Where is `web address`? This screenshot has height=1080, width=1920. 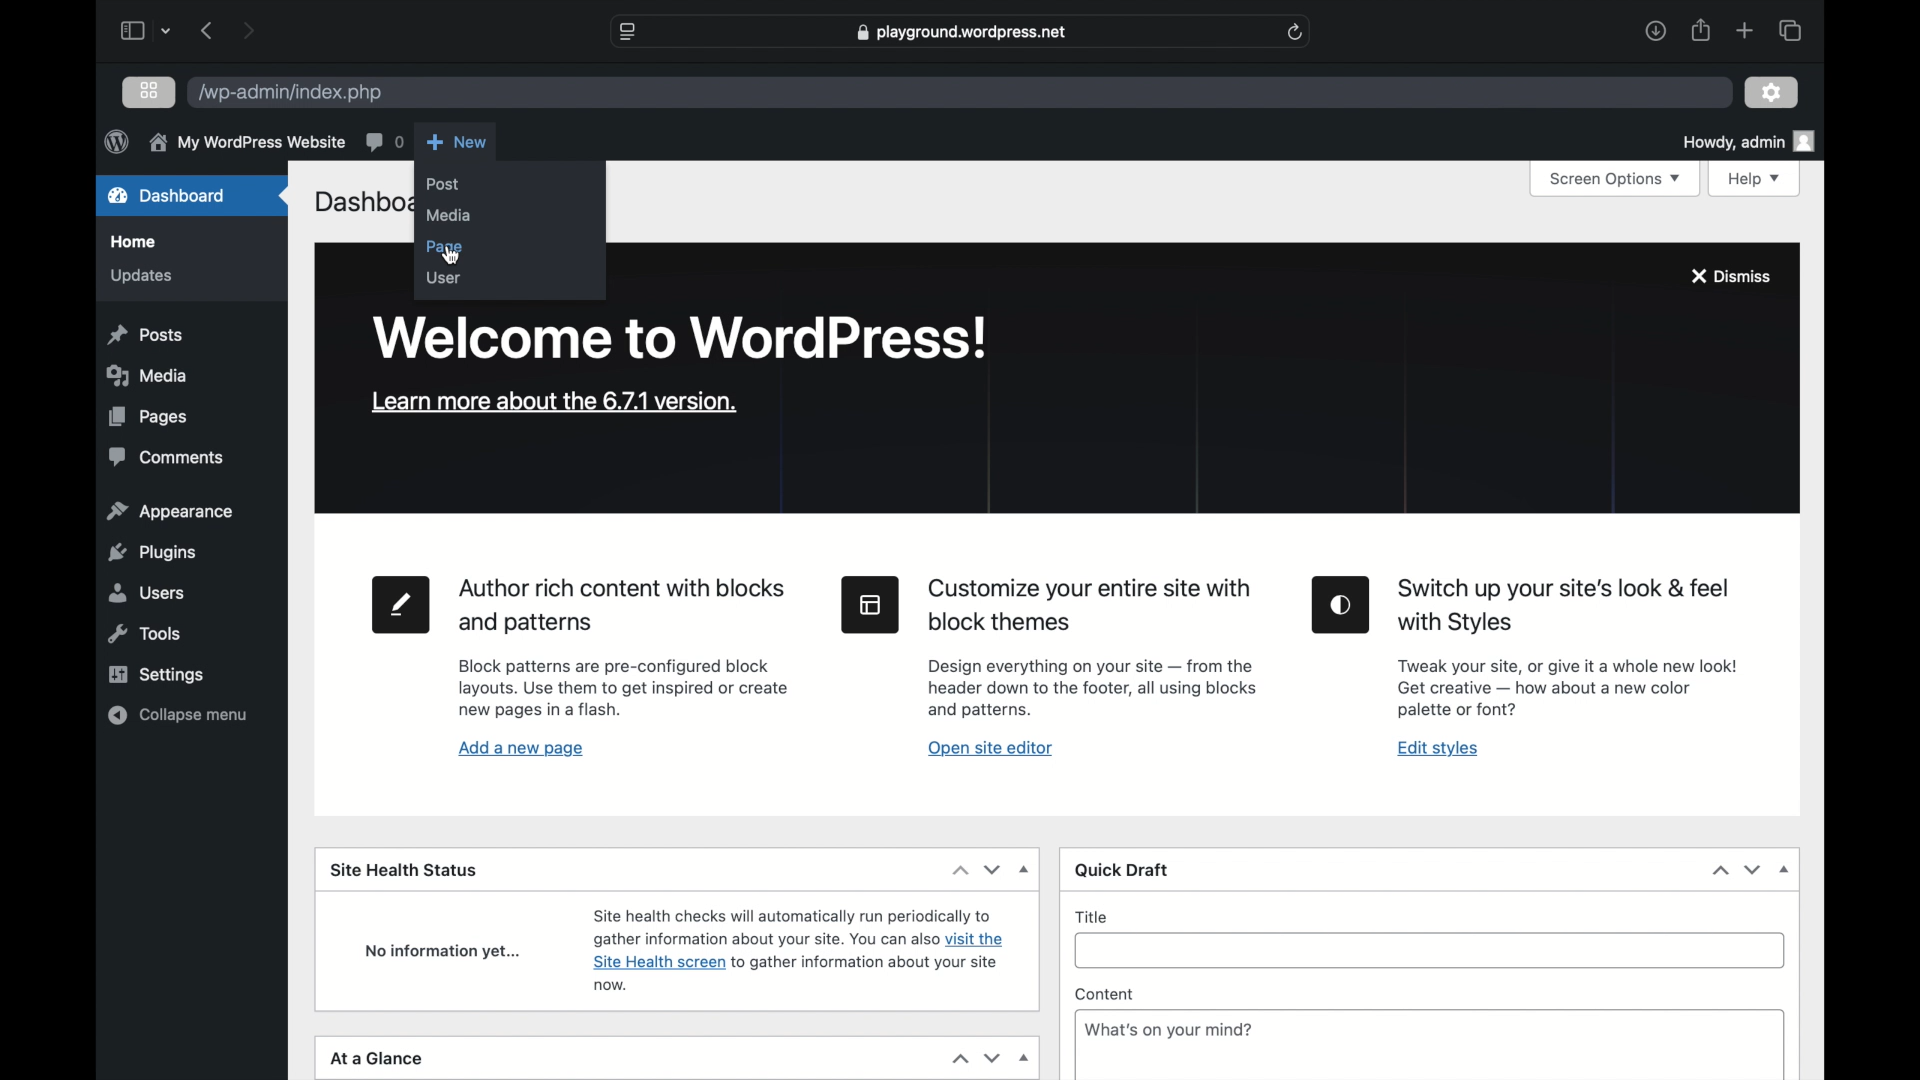
web address is located at coordinates (960, 33).